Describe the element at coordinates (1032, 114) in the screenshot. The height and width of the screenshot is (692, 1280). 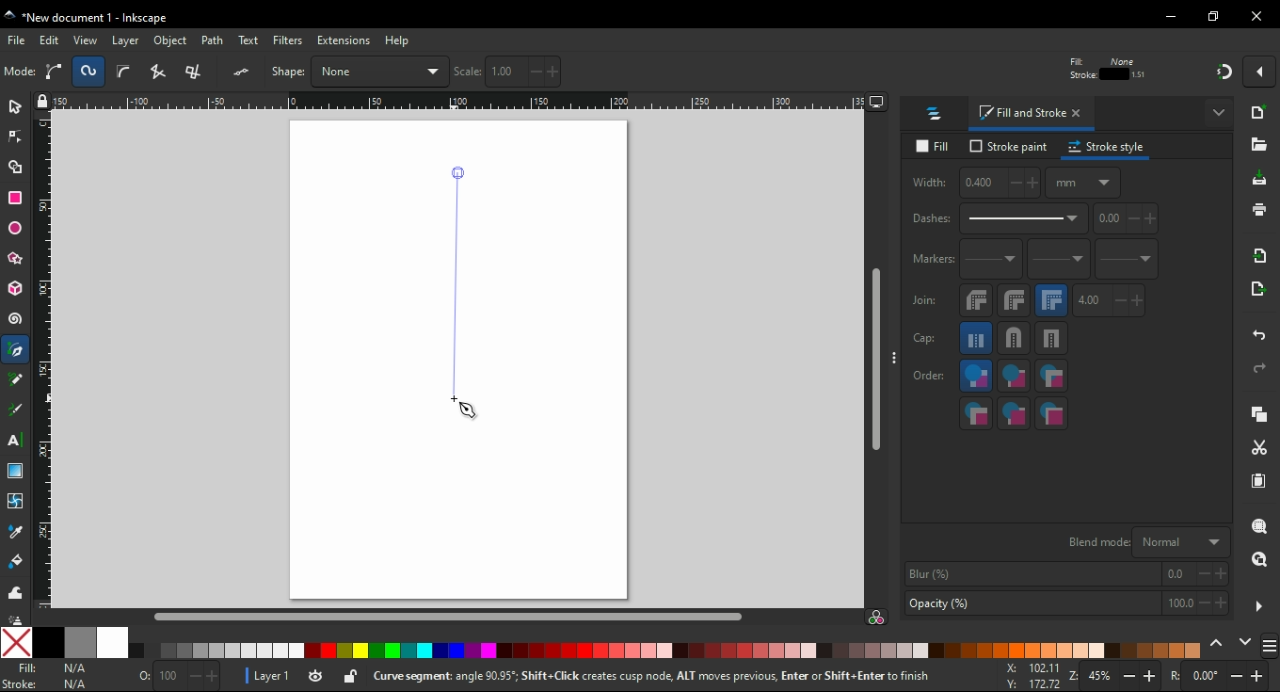
I see `fill and stroke` at that location.